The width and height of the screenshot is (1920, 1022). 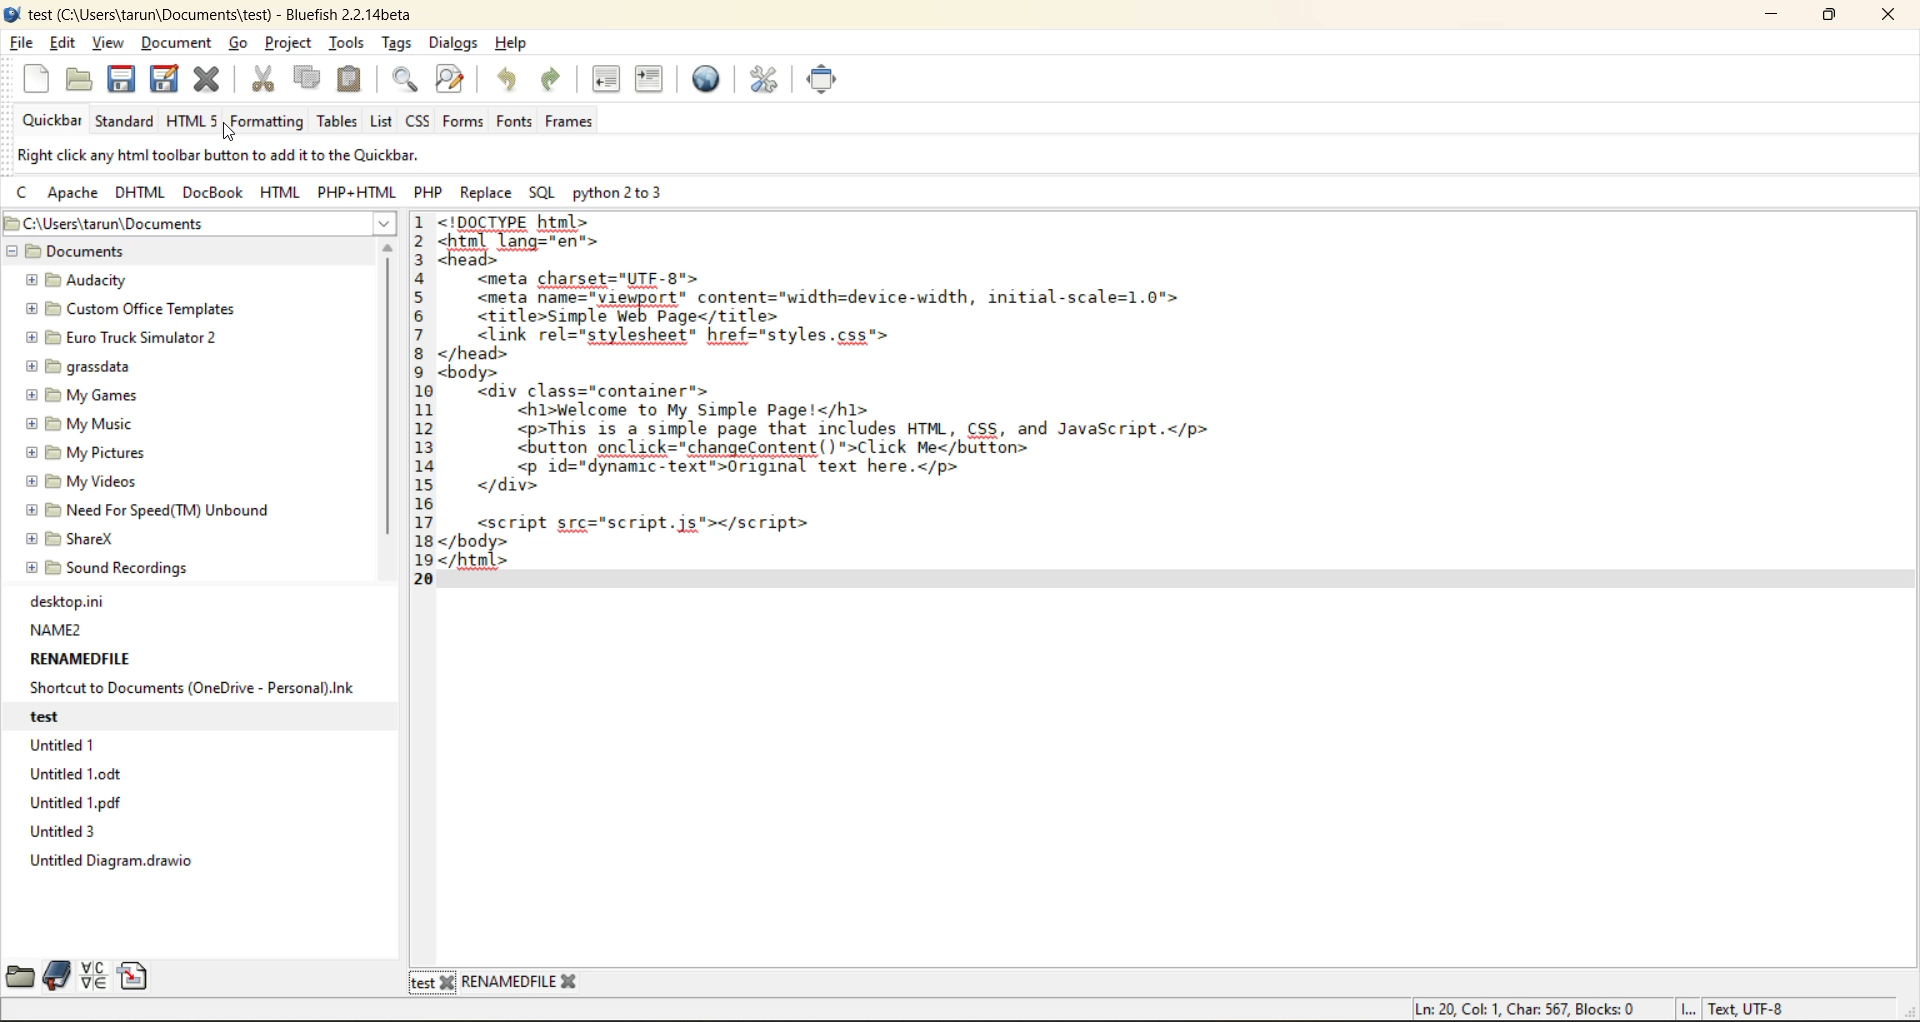 What do you see at coordinates (216, 188) in the screenshot?
I see `docbook` at bounding box center [216, 188].